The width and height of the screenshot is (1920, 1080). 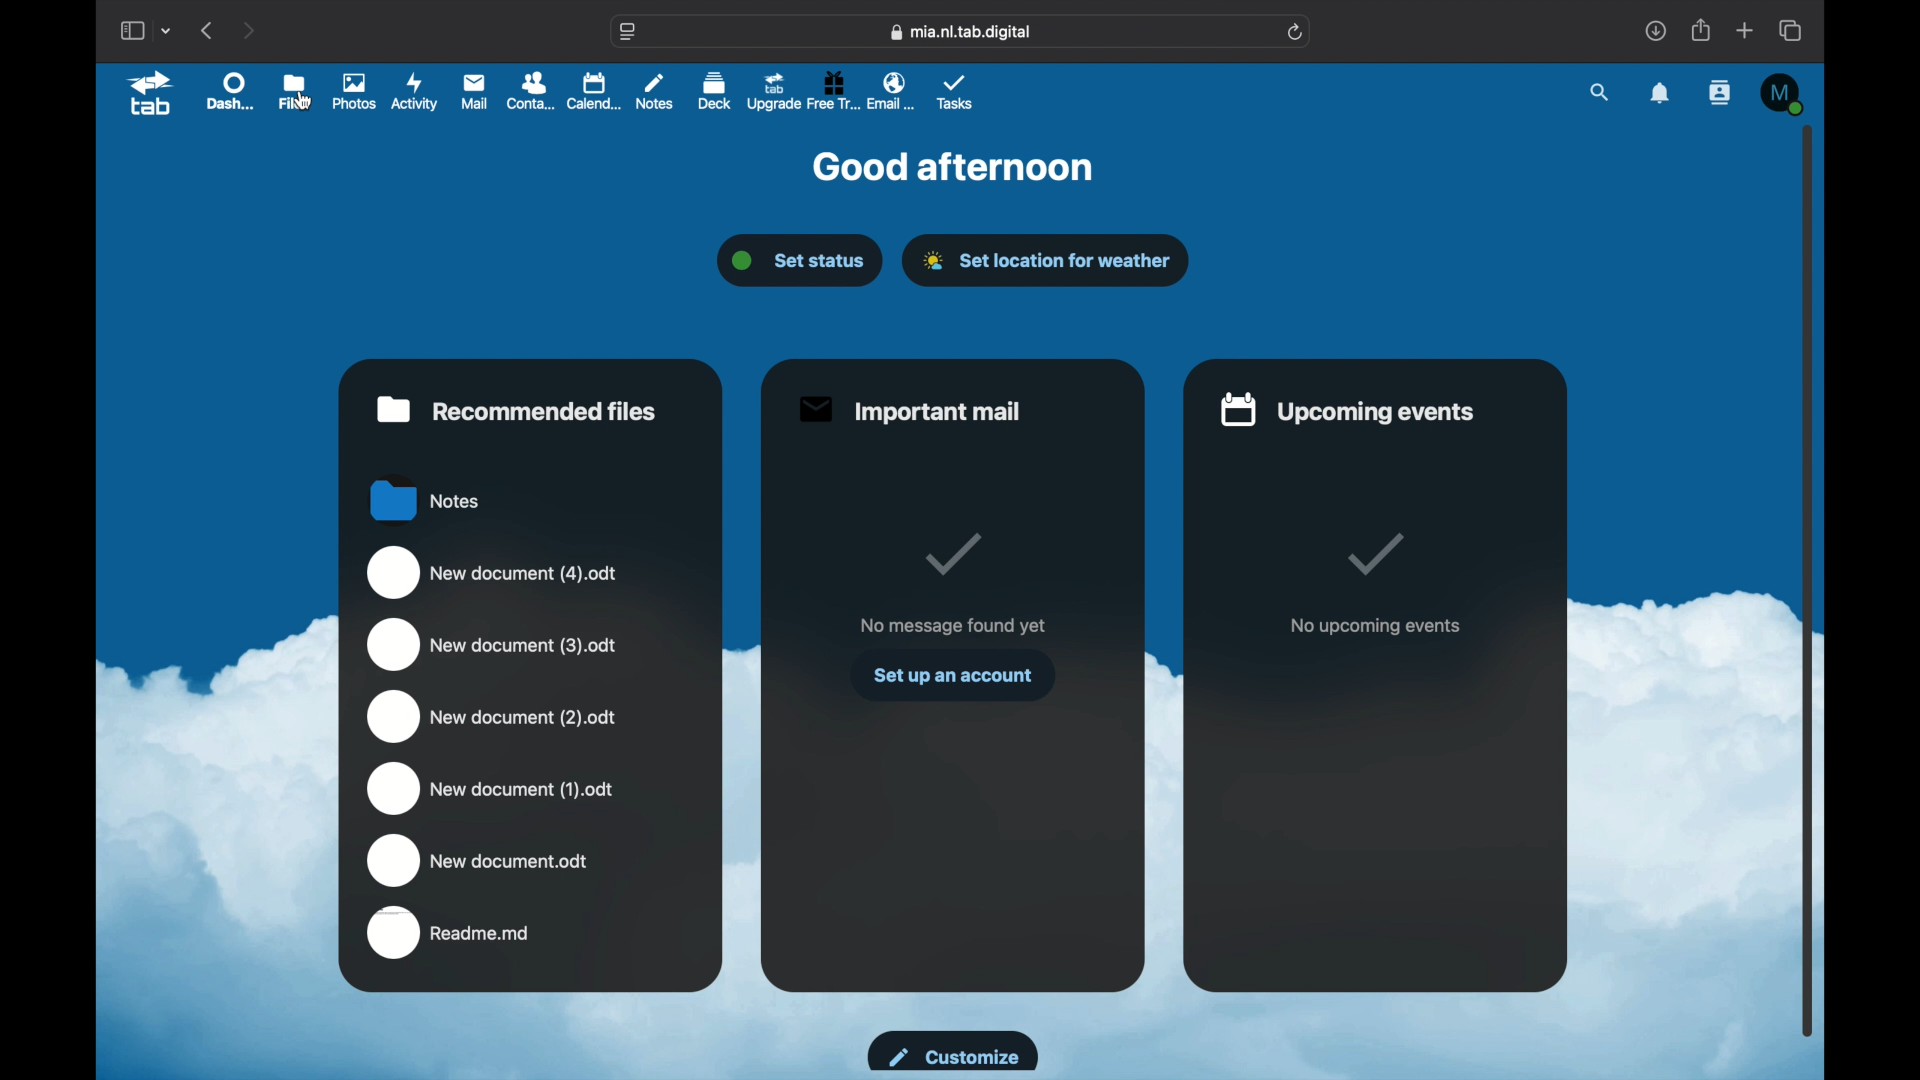 I want to click on customize, so click(x=954, y=1052).